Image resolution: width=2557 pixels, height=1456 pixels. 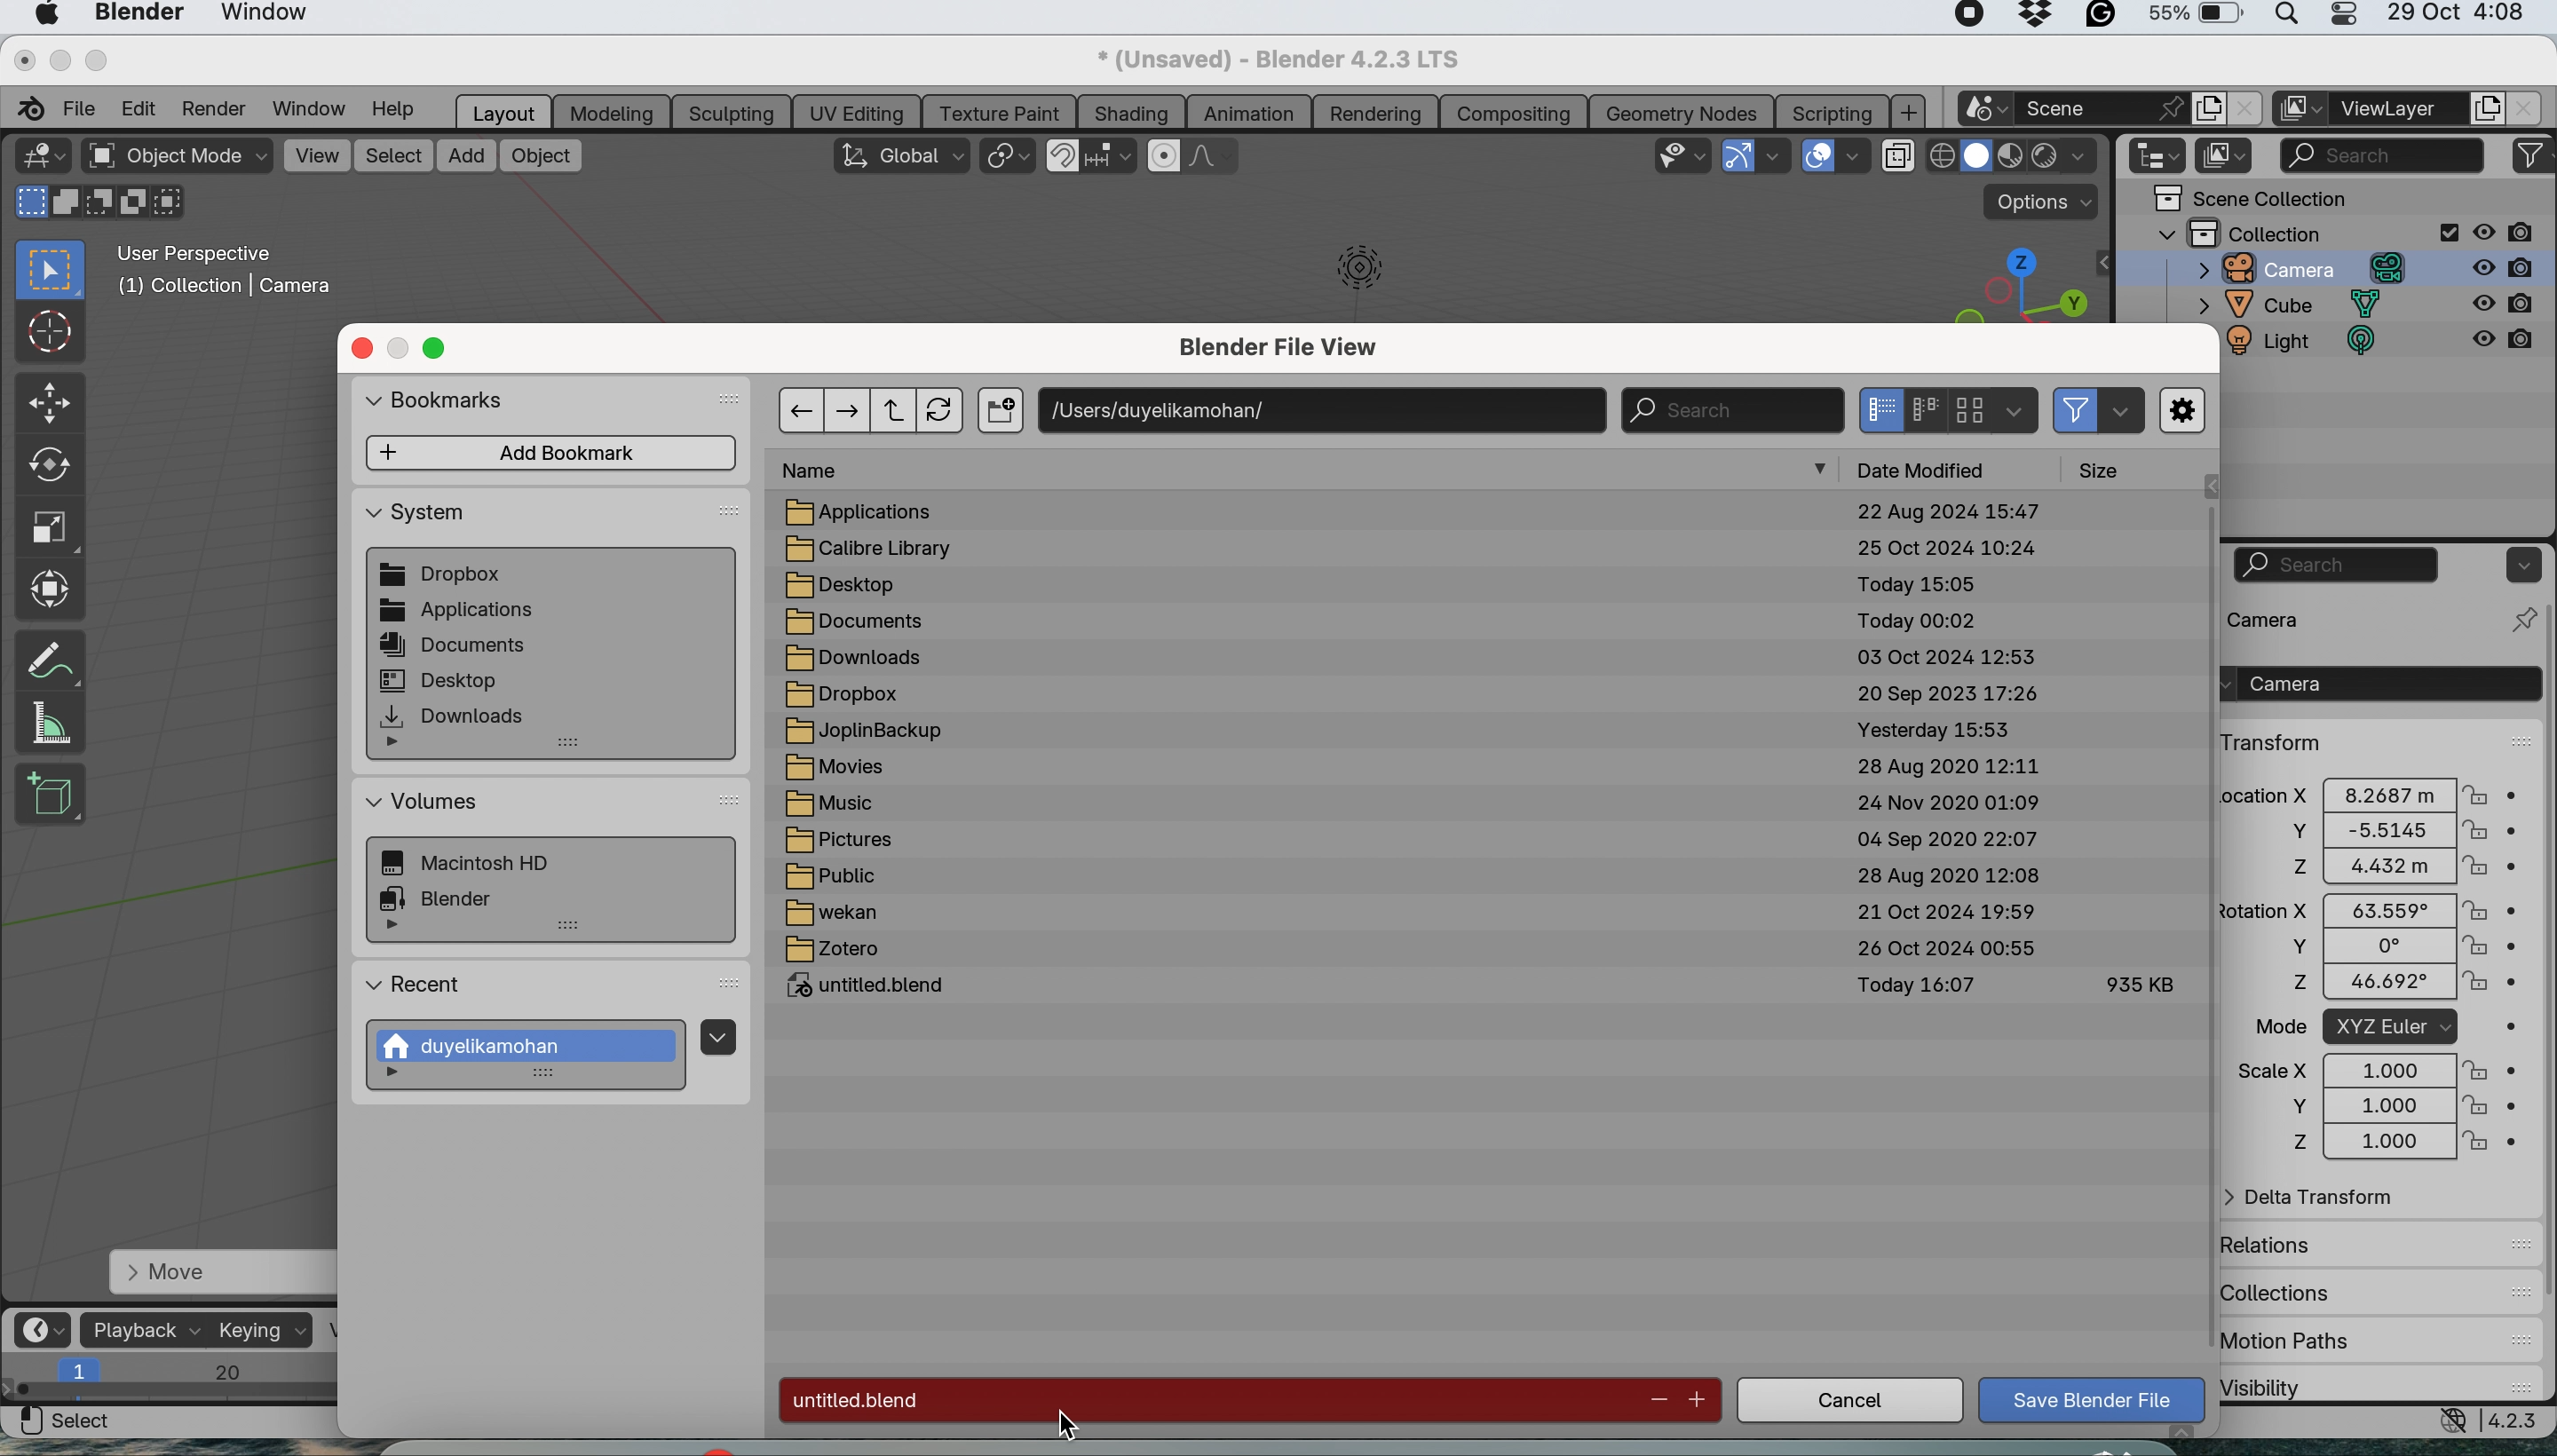 What do you see at coordinates (2483, 111) in the screenshot?
I see `add view layer` at bounding box center [2483, 111].